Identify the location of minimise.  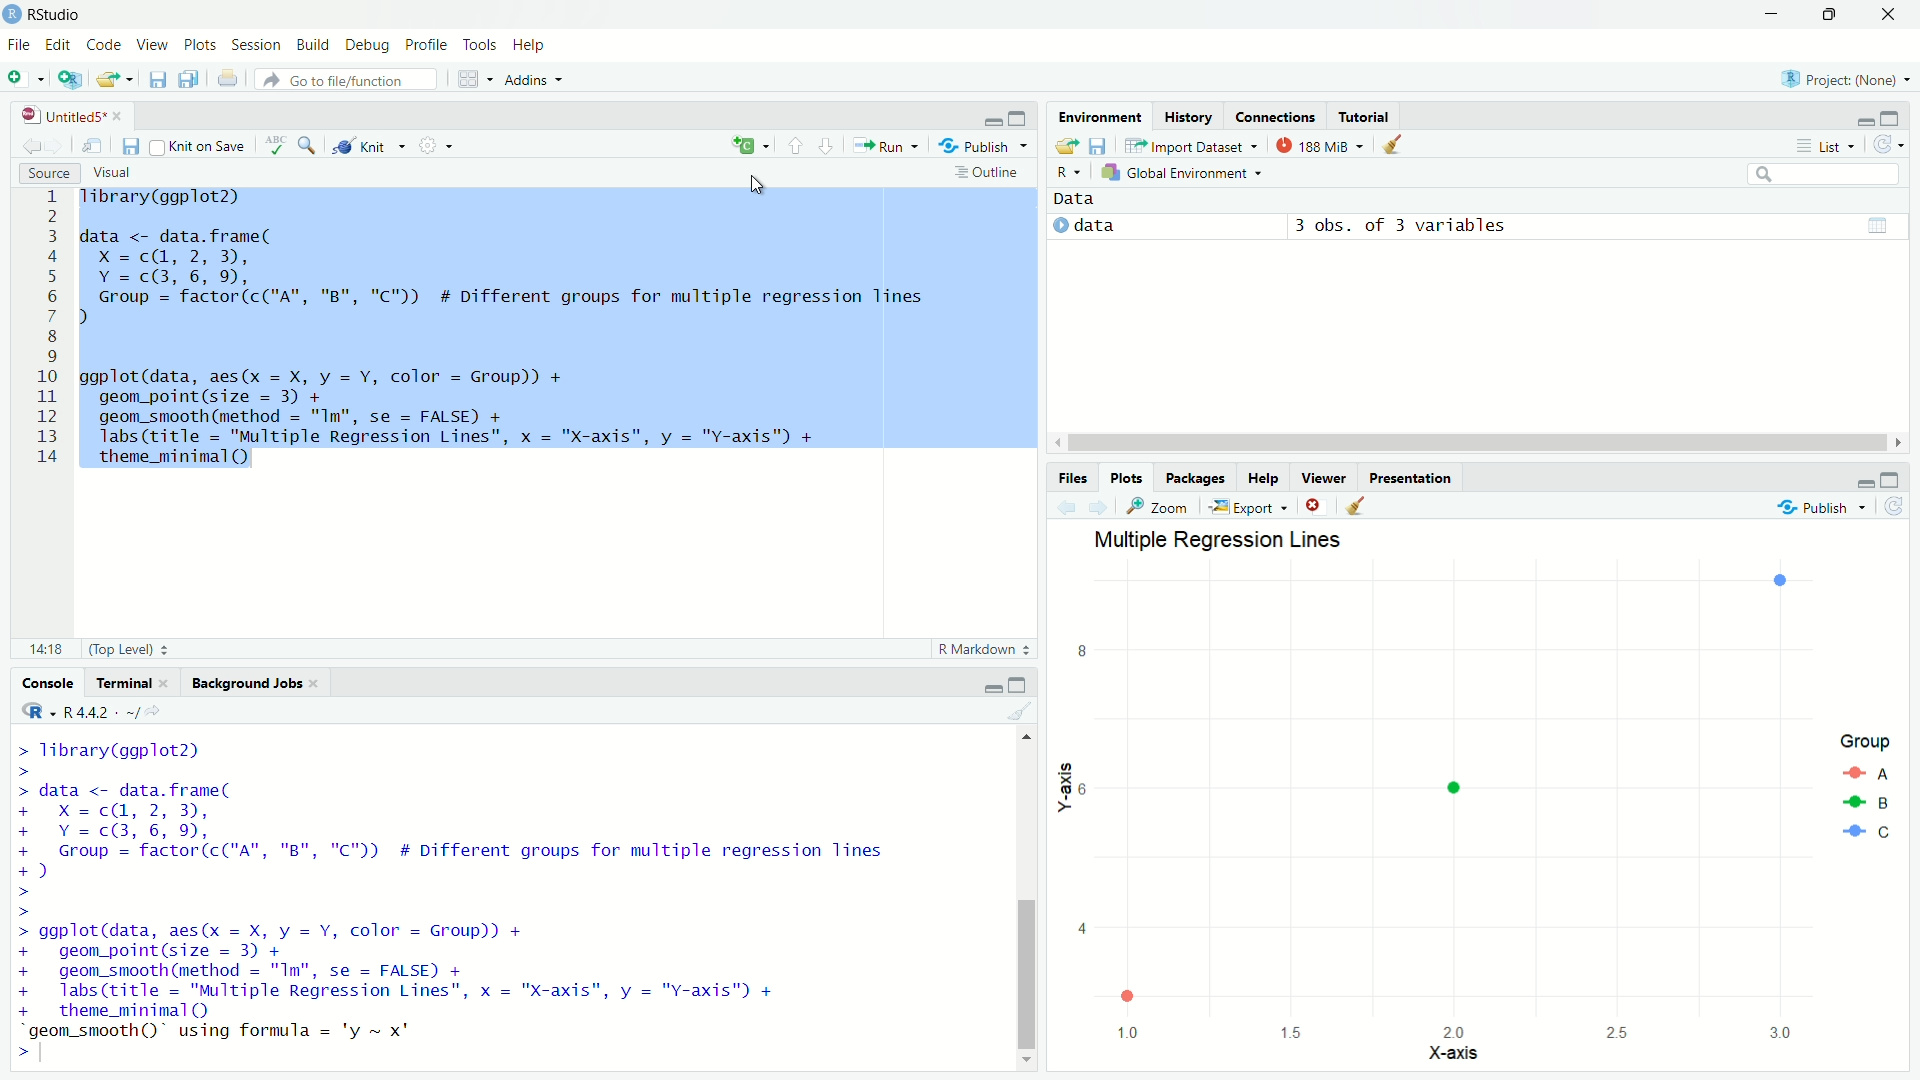
(988, 118).